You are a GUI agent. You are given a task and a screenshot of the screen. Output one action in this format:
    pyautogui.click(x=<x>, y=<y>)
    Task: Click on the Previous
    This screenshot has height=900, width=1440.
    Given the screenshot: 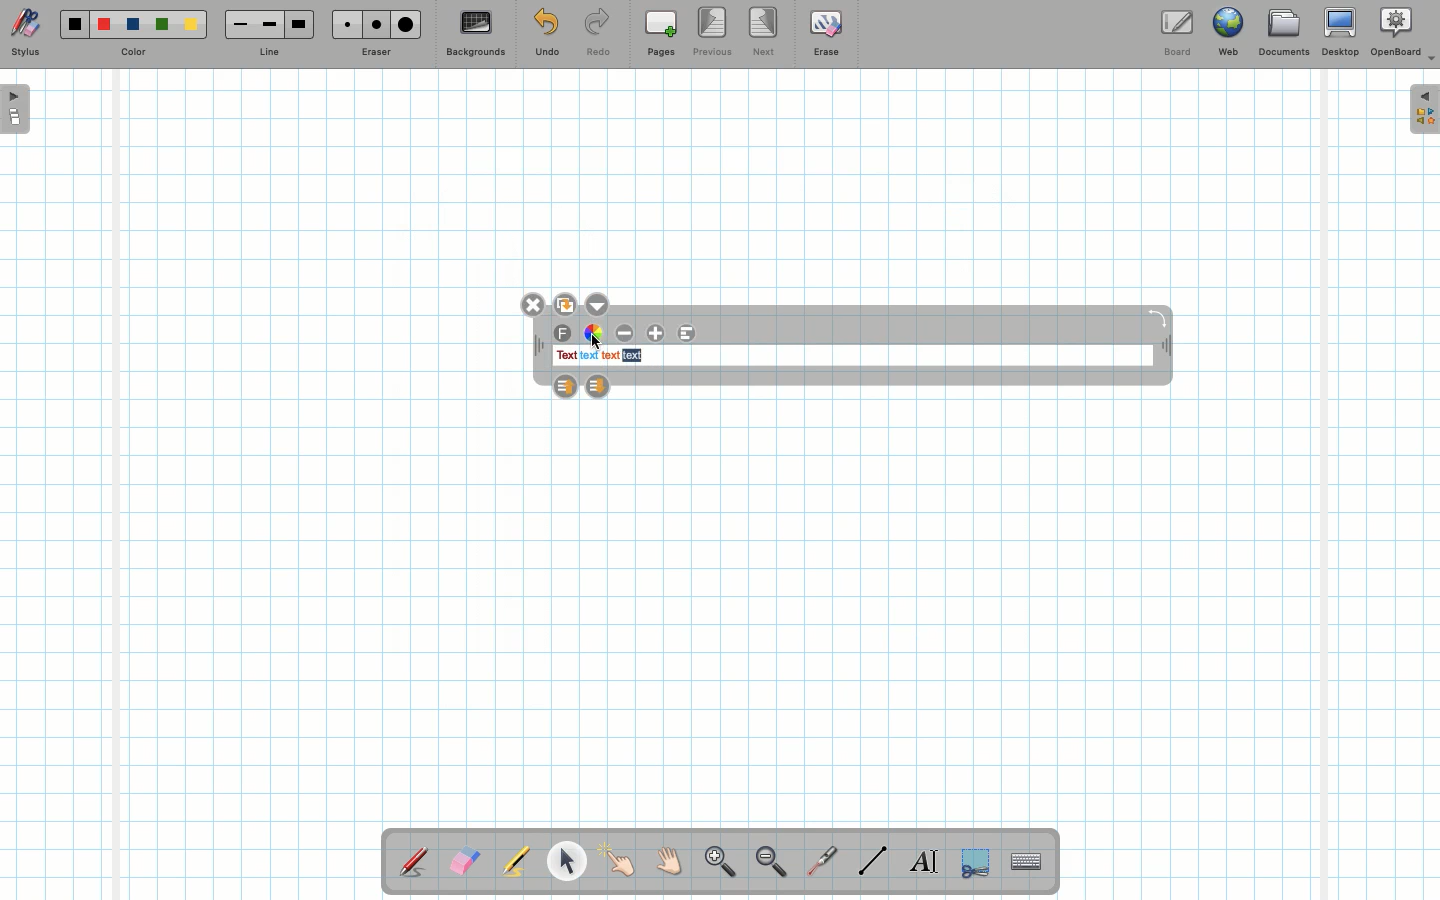 What is the action you would take?
    pyautogui.click(x=714, y=33)
    